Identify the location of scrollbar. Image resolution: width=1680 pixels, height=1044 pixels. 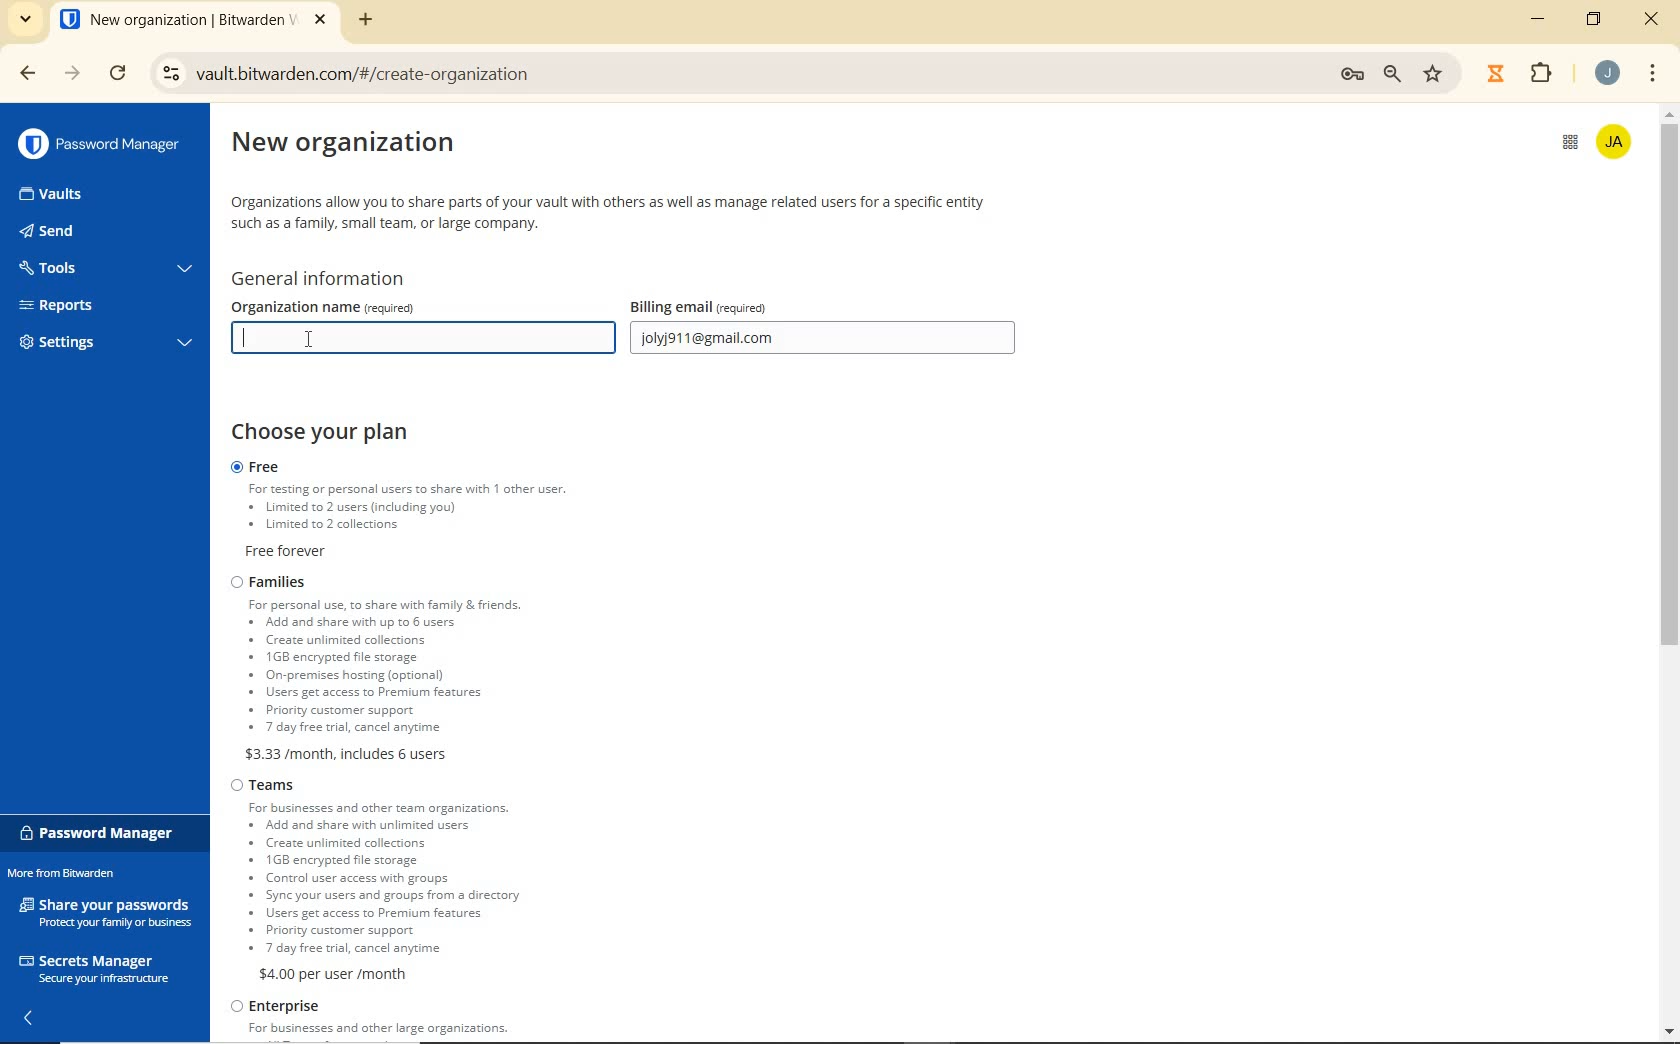
(1670, 571).